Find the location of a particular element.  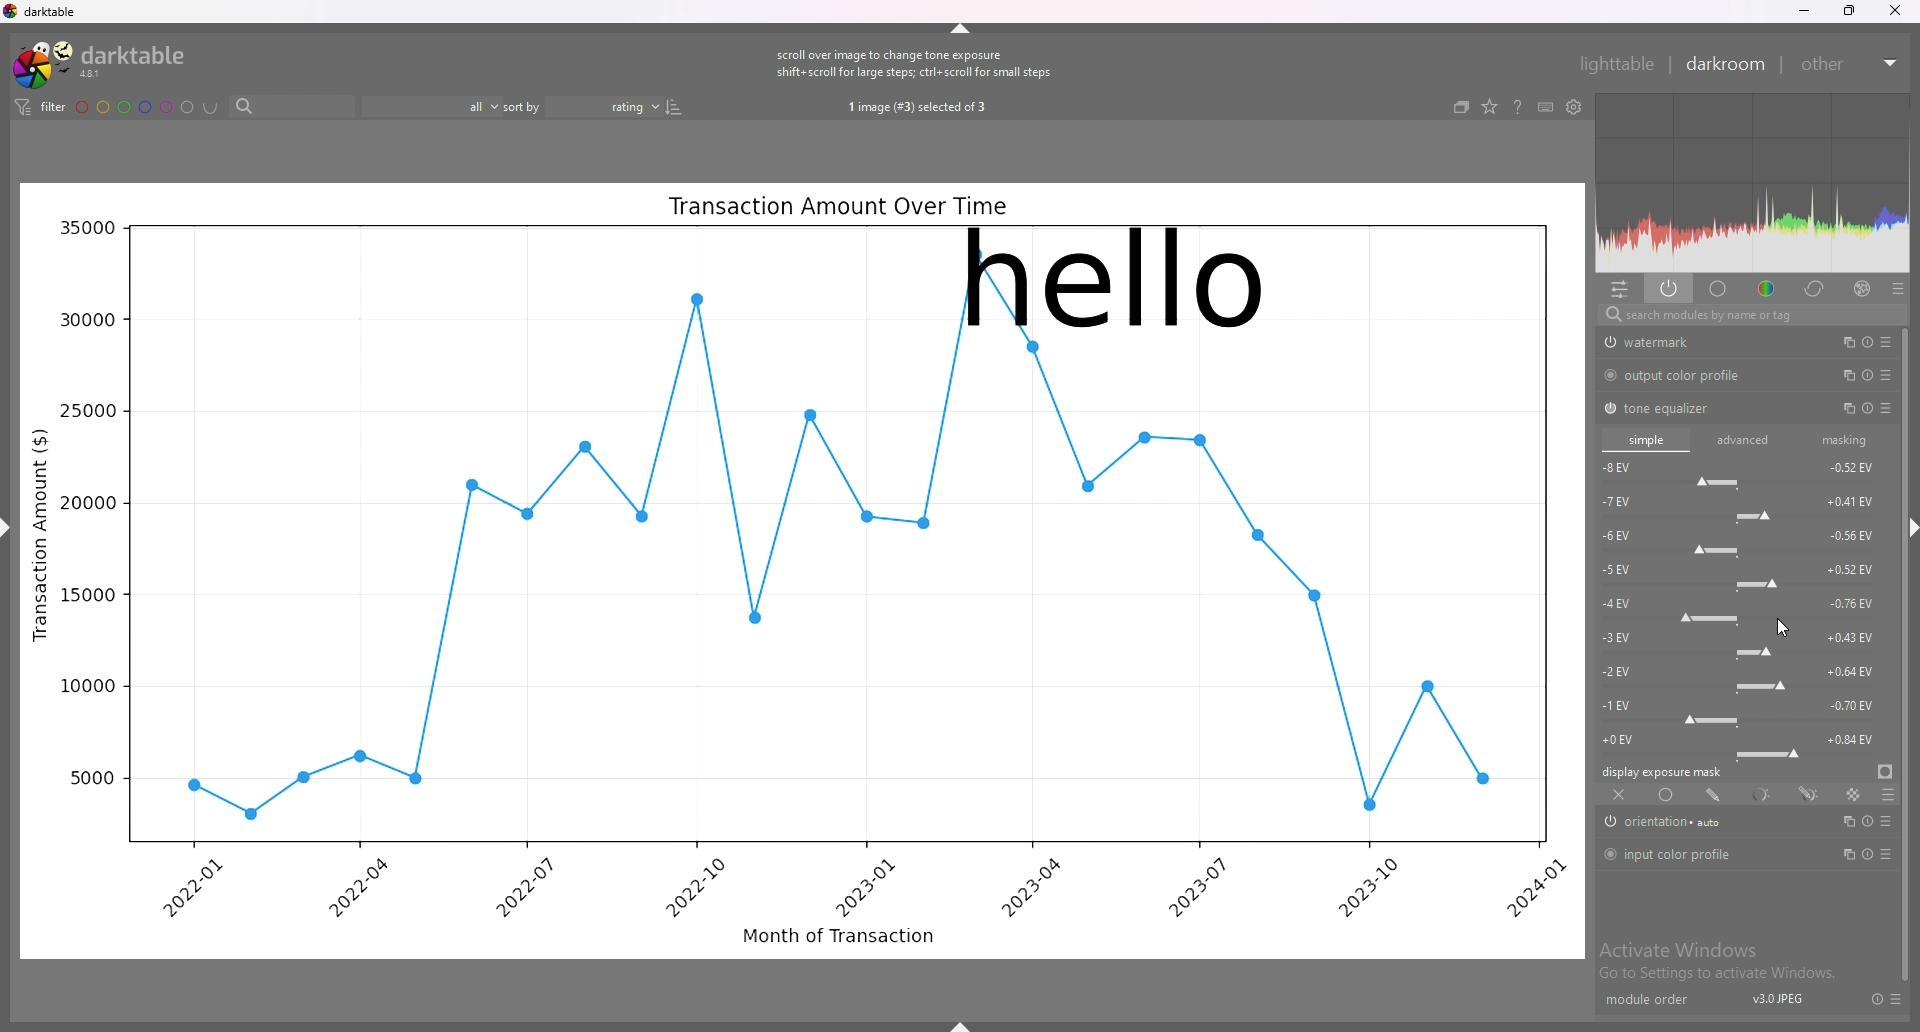

output color profile is located at coordinates (1689, 377).